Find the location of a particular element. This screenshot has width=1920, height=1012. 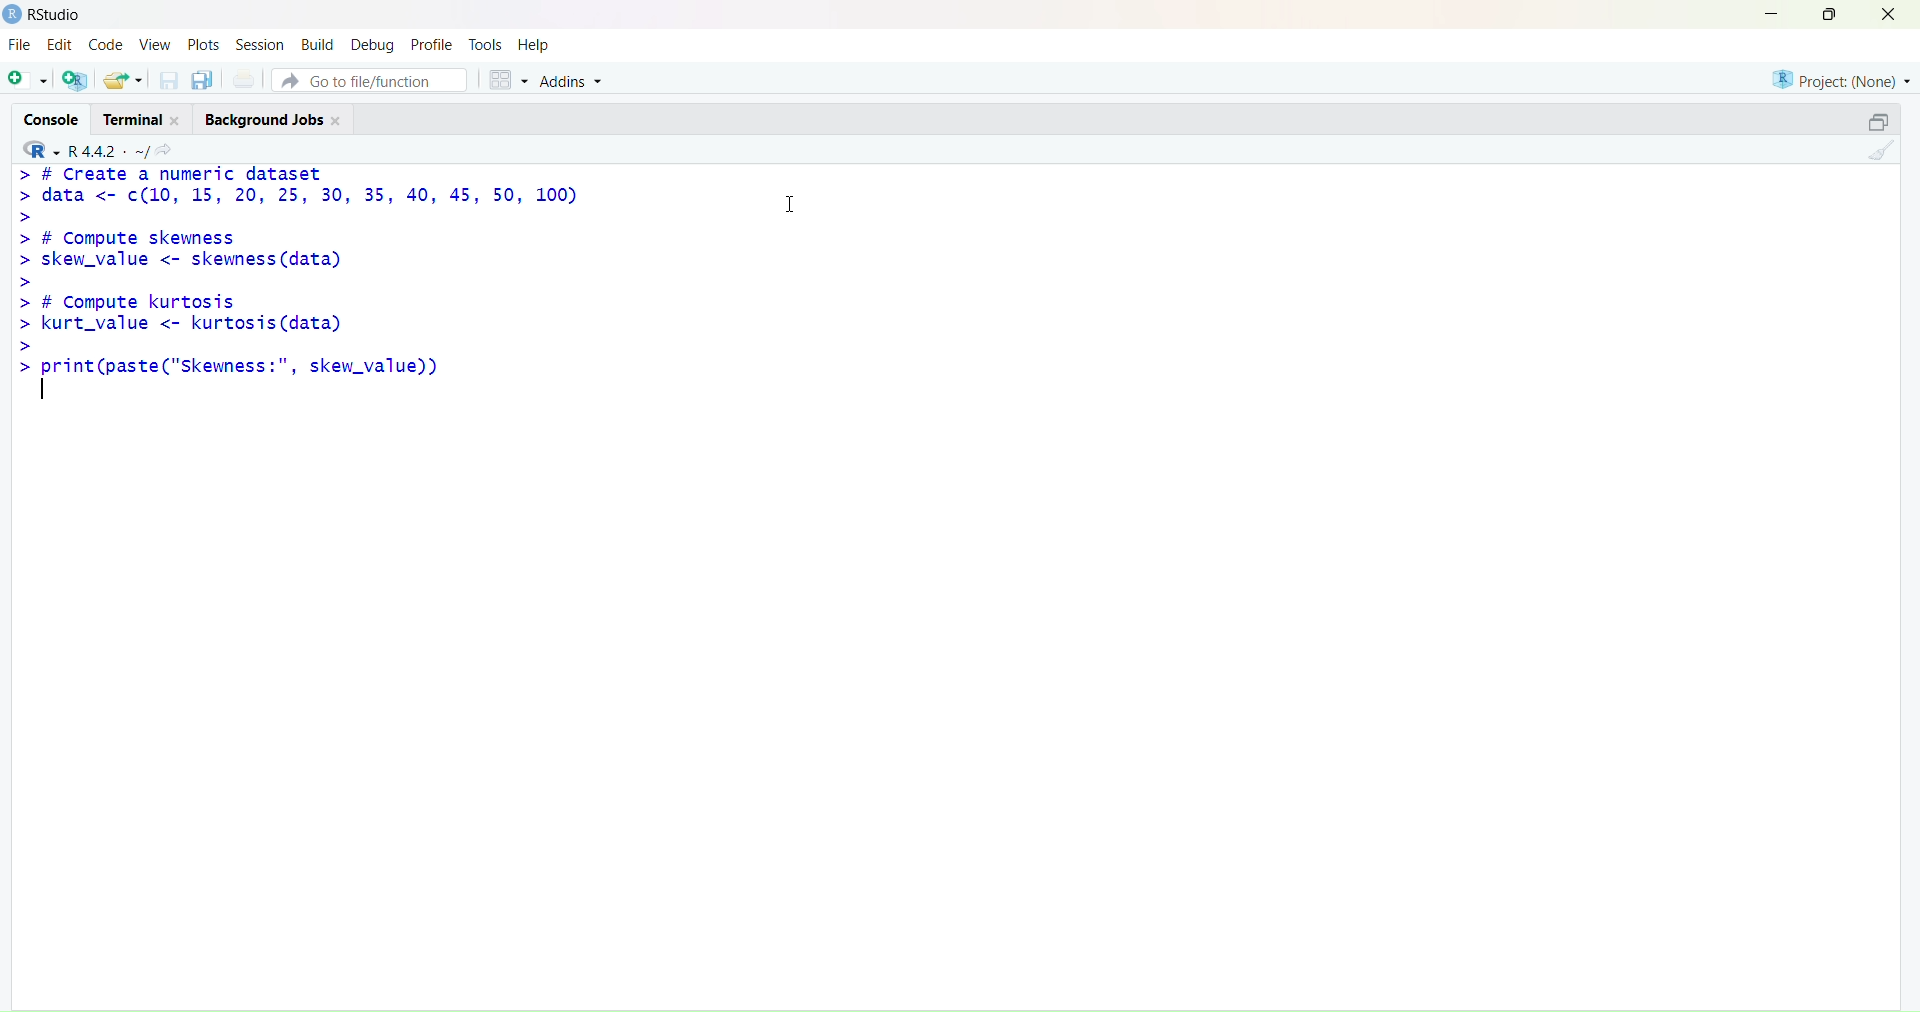

Edit is located at coordinates (64, 46).